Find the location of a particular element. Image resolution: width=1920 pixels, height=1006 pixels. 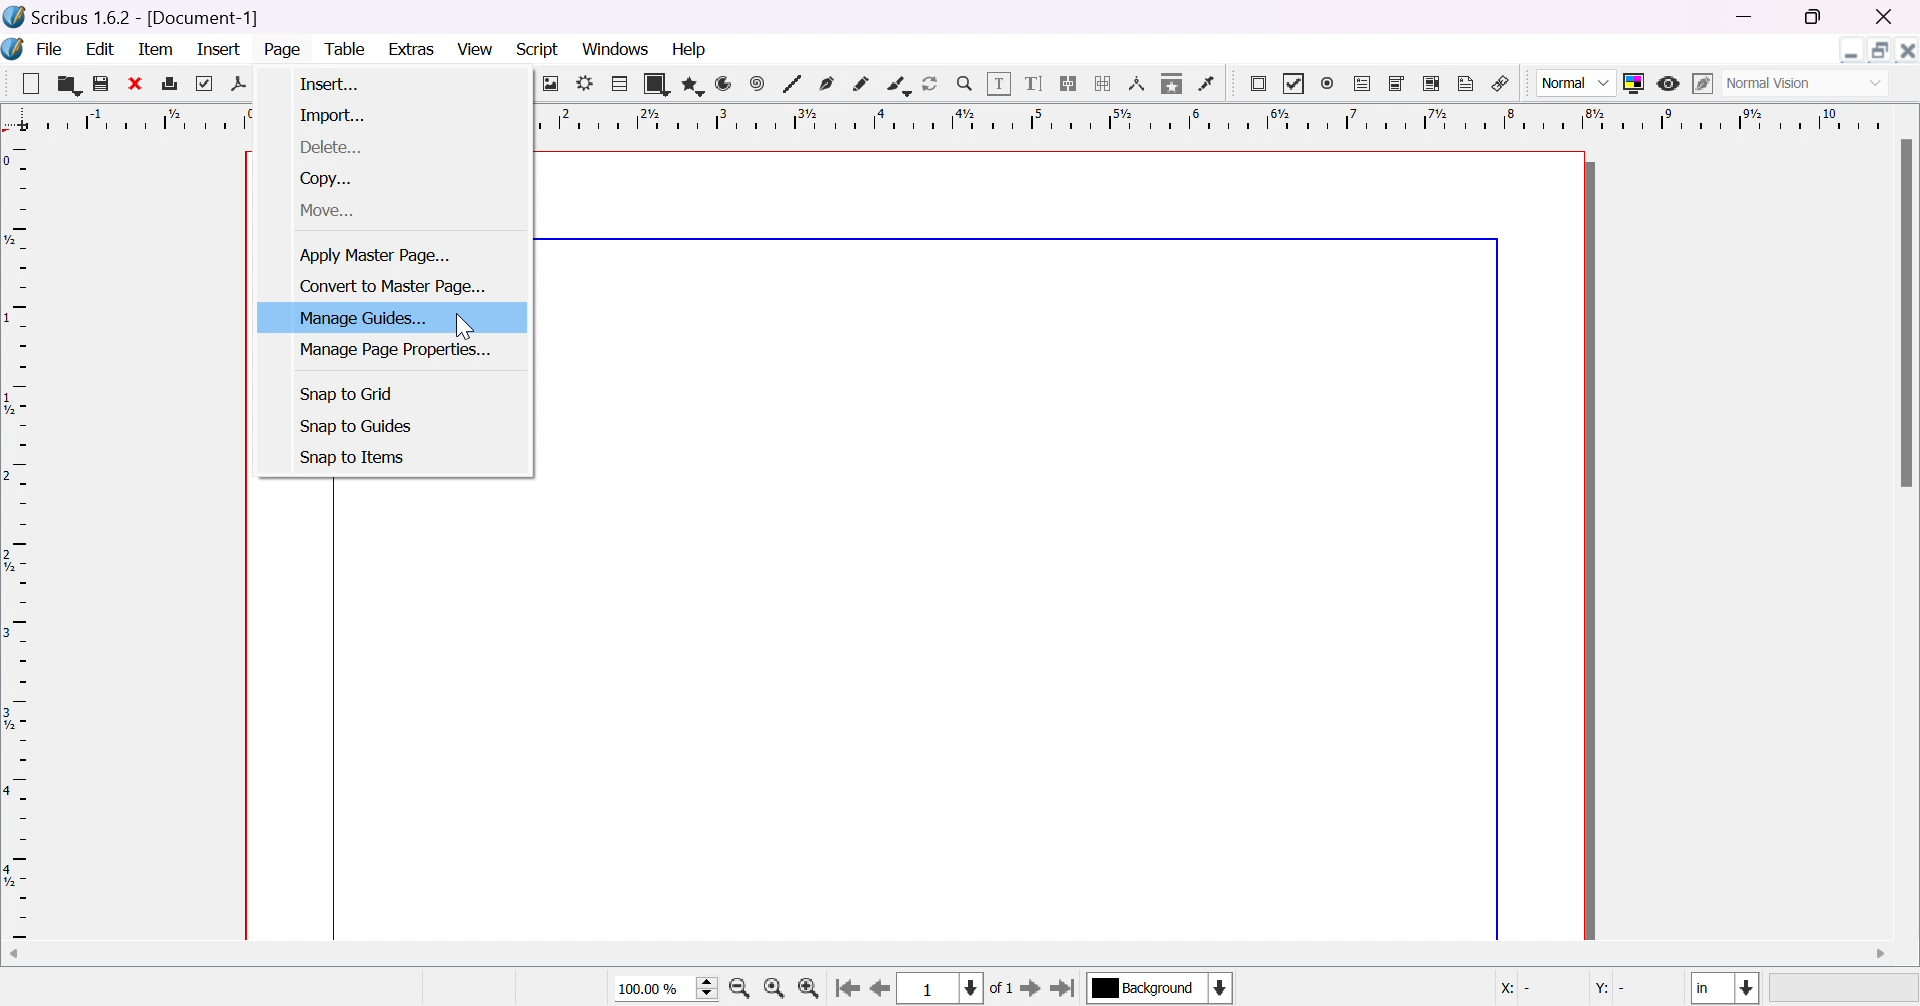

 is located at coordinates (36, 82).